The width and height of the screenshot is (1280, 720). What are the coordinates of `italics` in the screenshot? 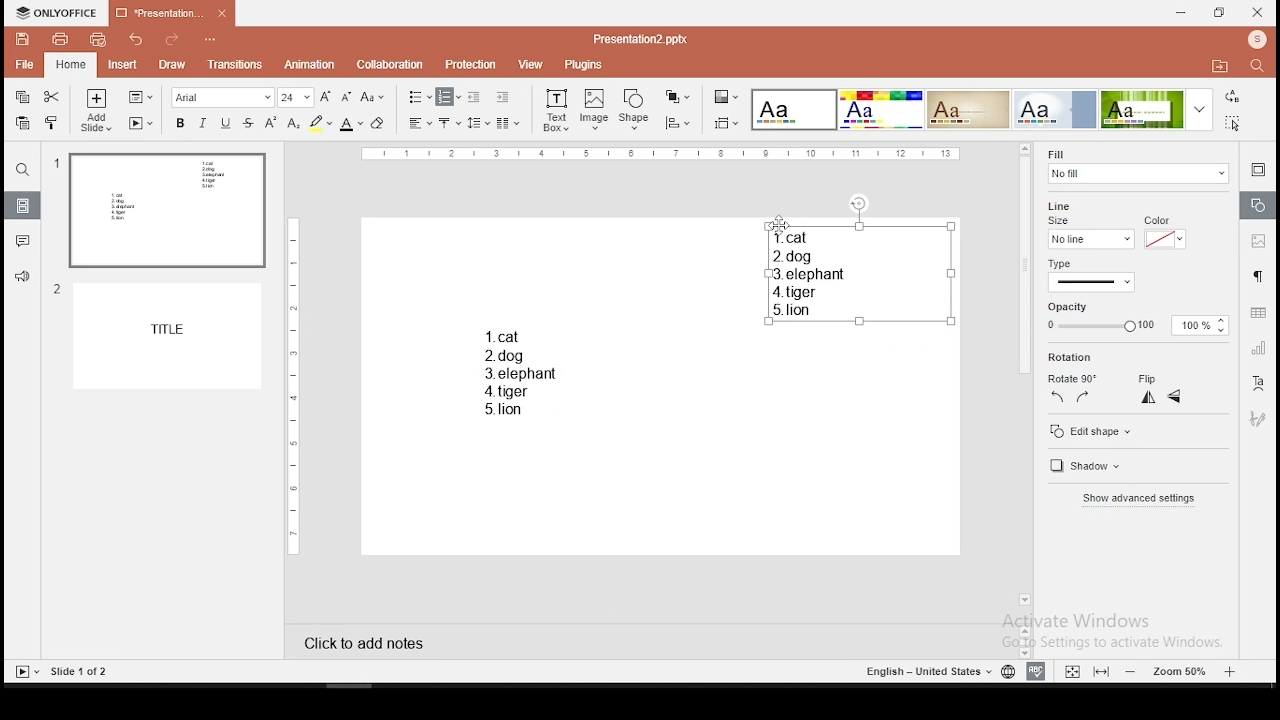 It's located at (203, 122).